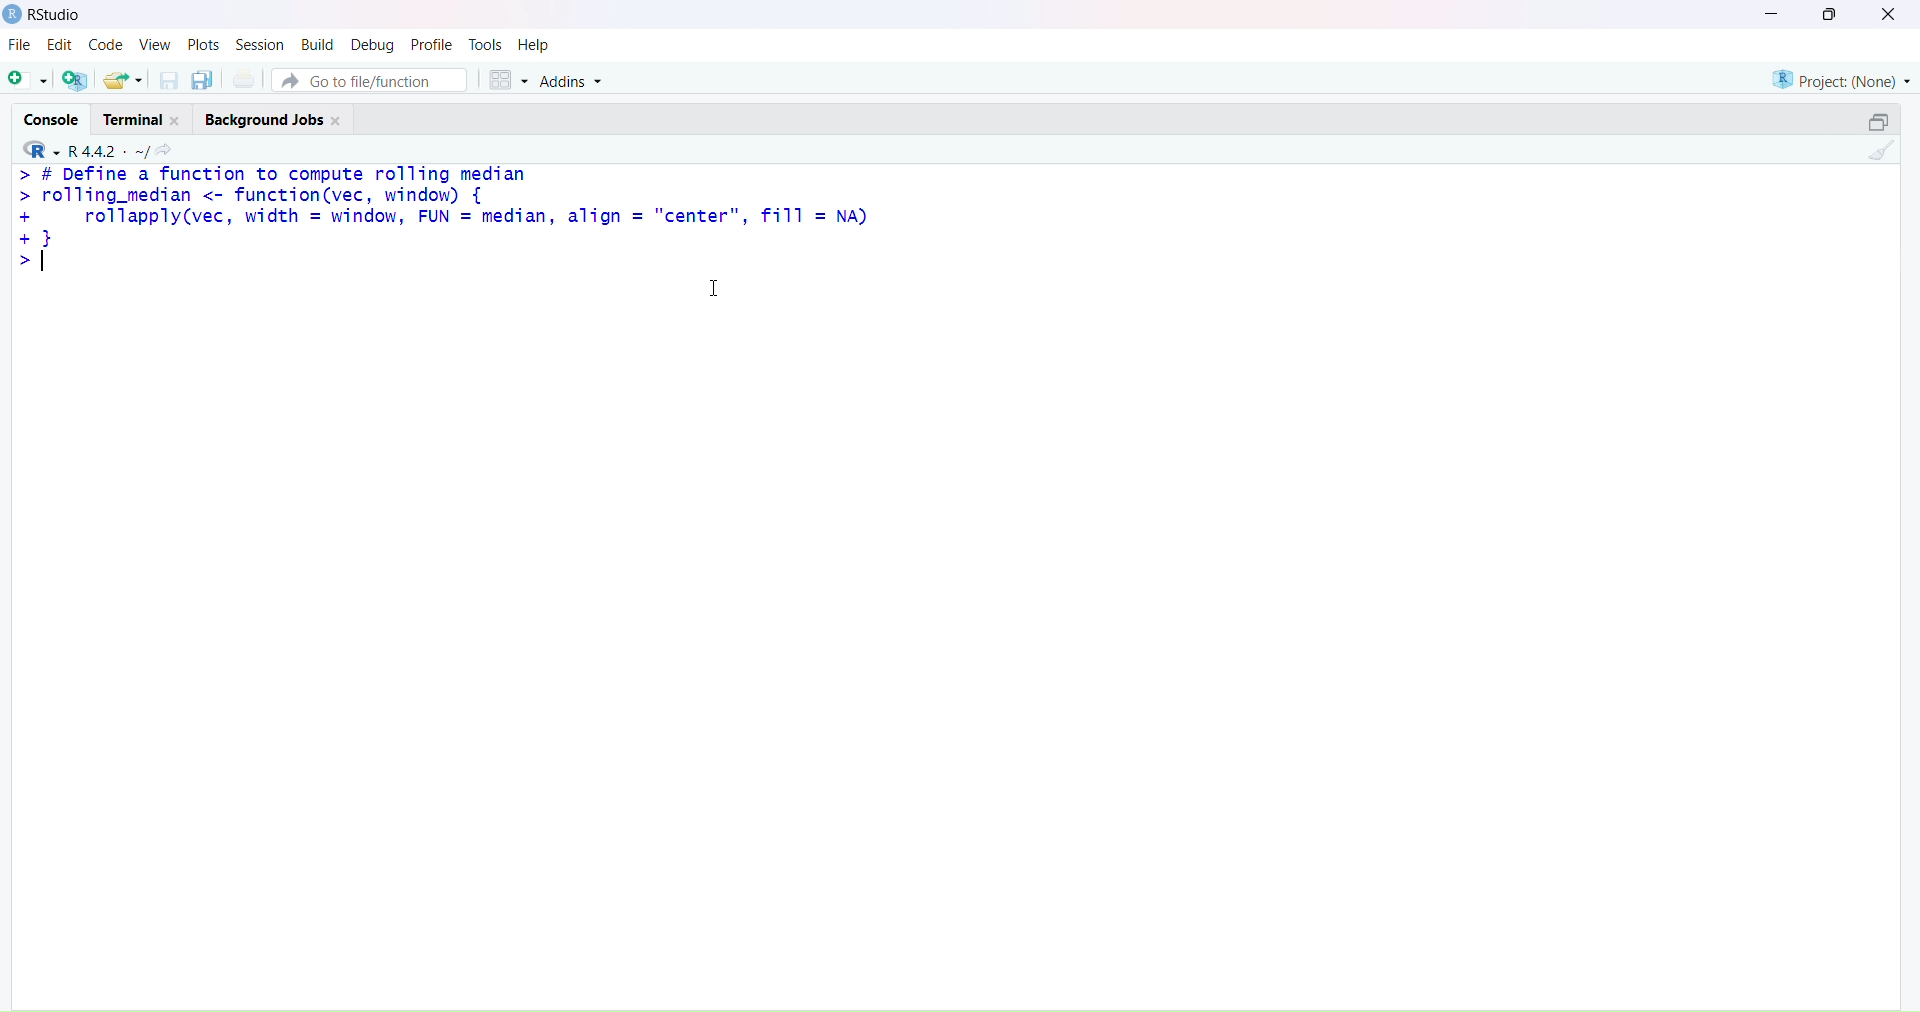 Image resolution: width=1920 pixels, height=1012 pixels. I want to click on edit, so click(60, 45).